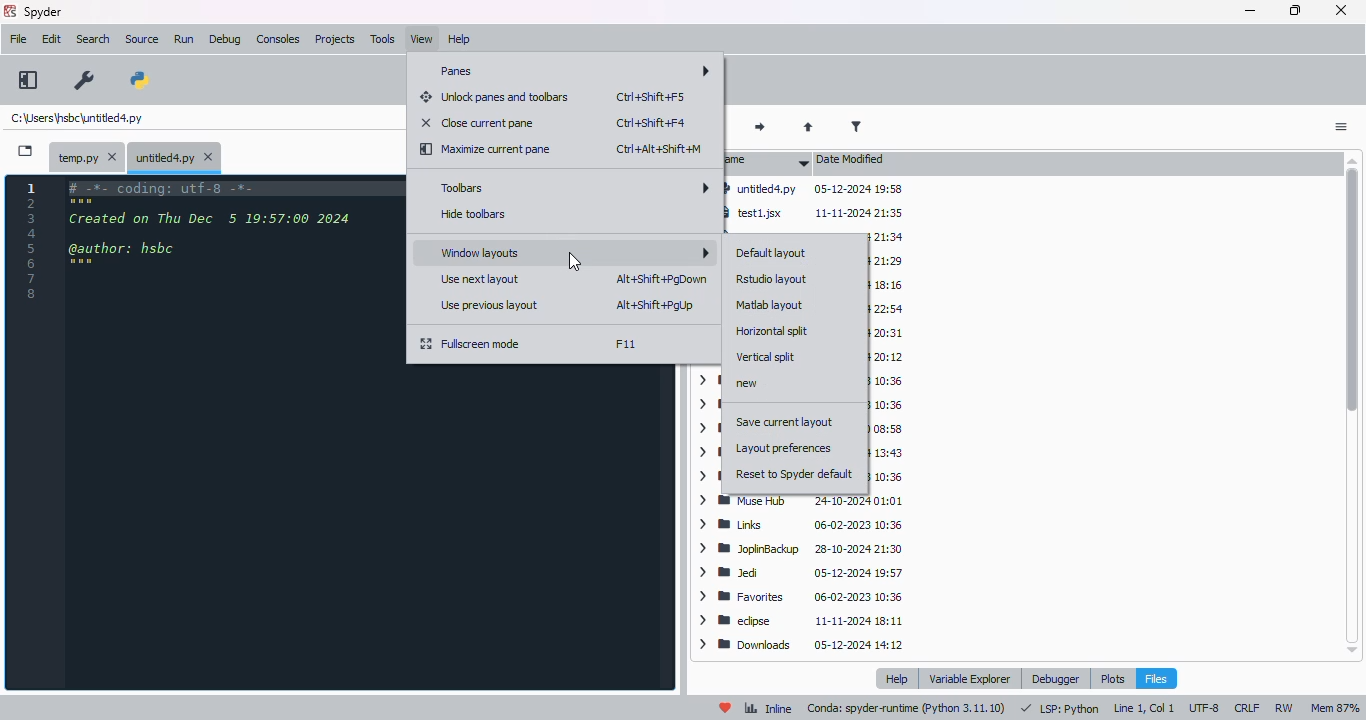  What do you see at coordinates (495, 97) in the screenshot?
I see `unlock panels and toolbars` at bounding box center [495, 97].